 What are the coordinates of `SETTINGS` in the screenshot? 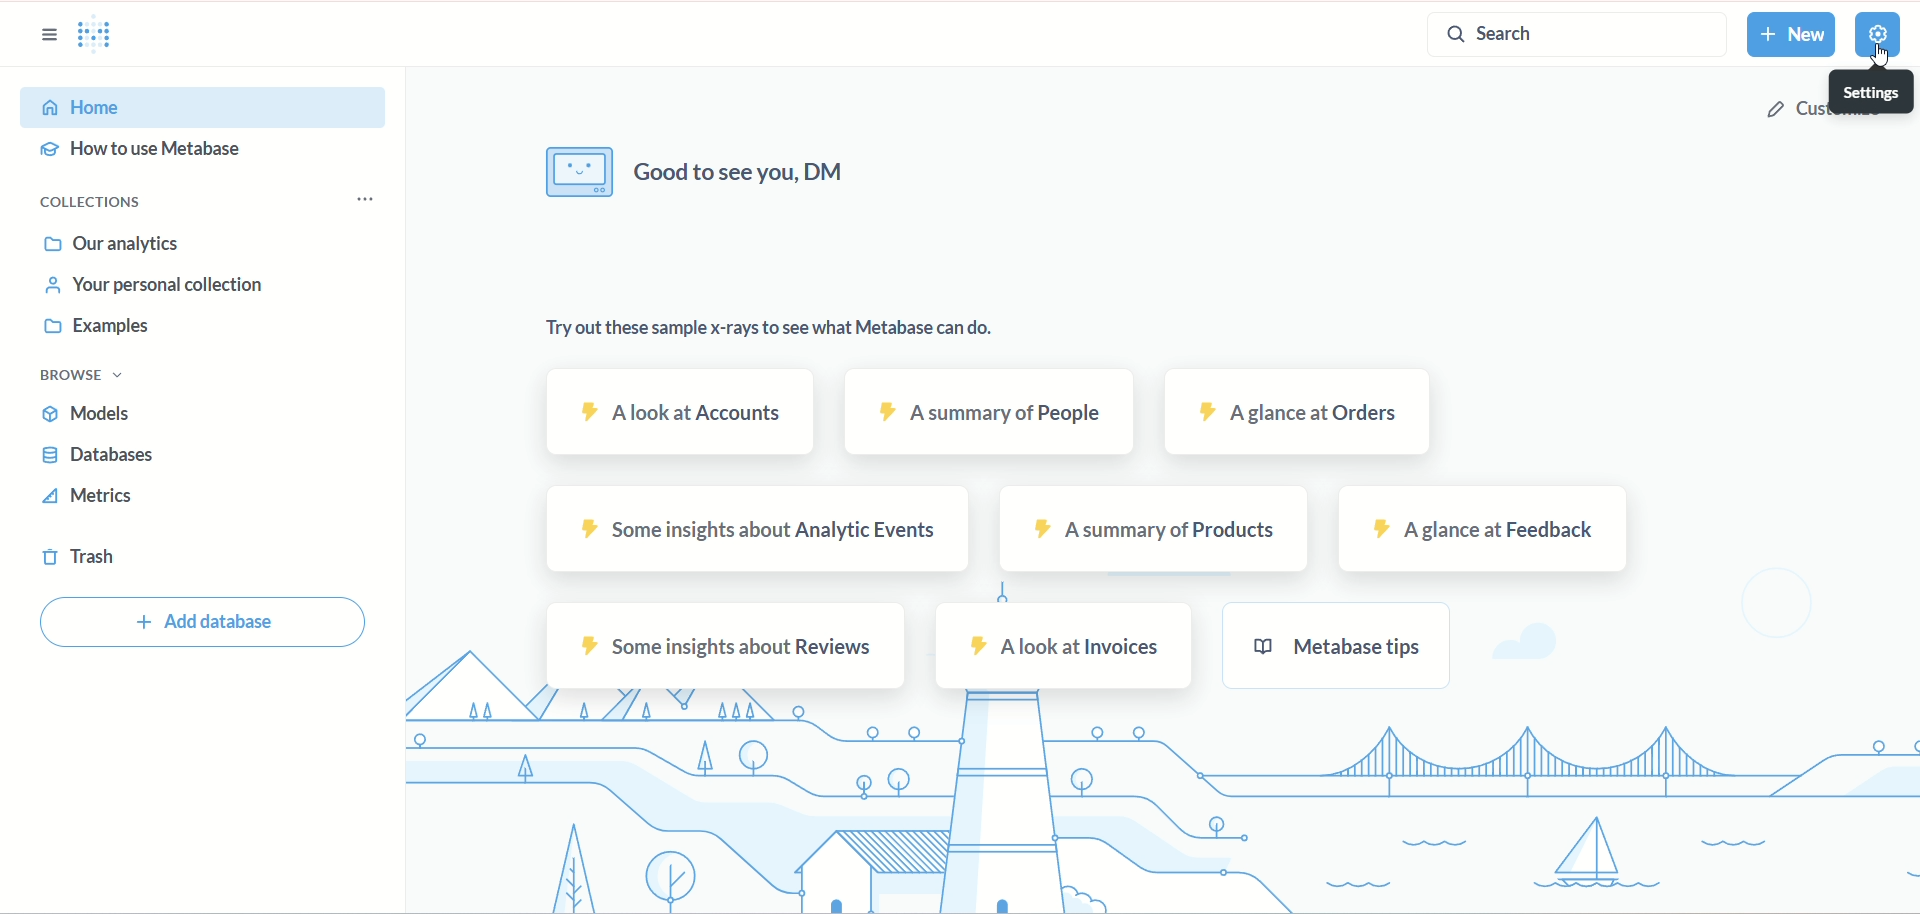 It's located at (1877, 36).